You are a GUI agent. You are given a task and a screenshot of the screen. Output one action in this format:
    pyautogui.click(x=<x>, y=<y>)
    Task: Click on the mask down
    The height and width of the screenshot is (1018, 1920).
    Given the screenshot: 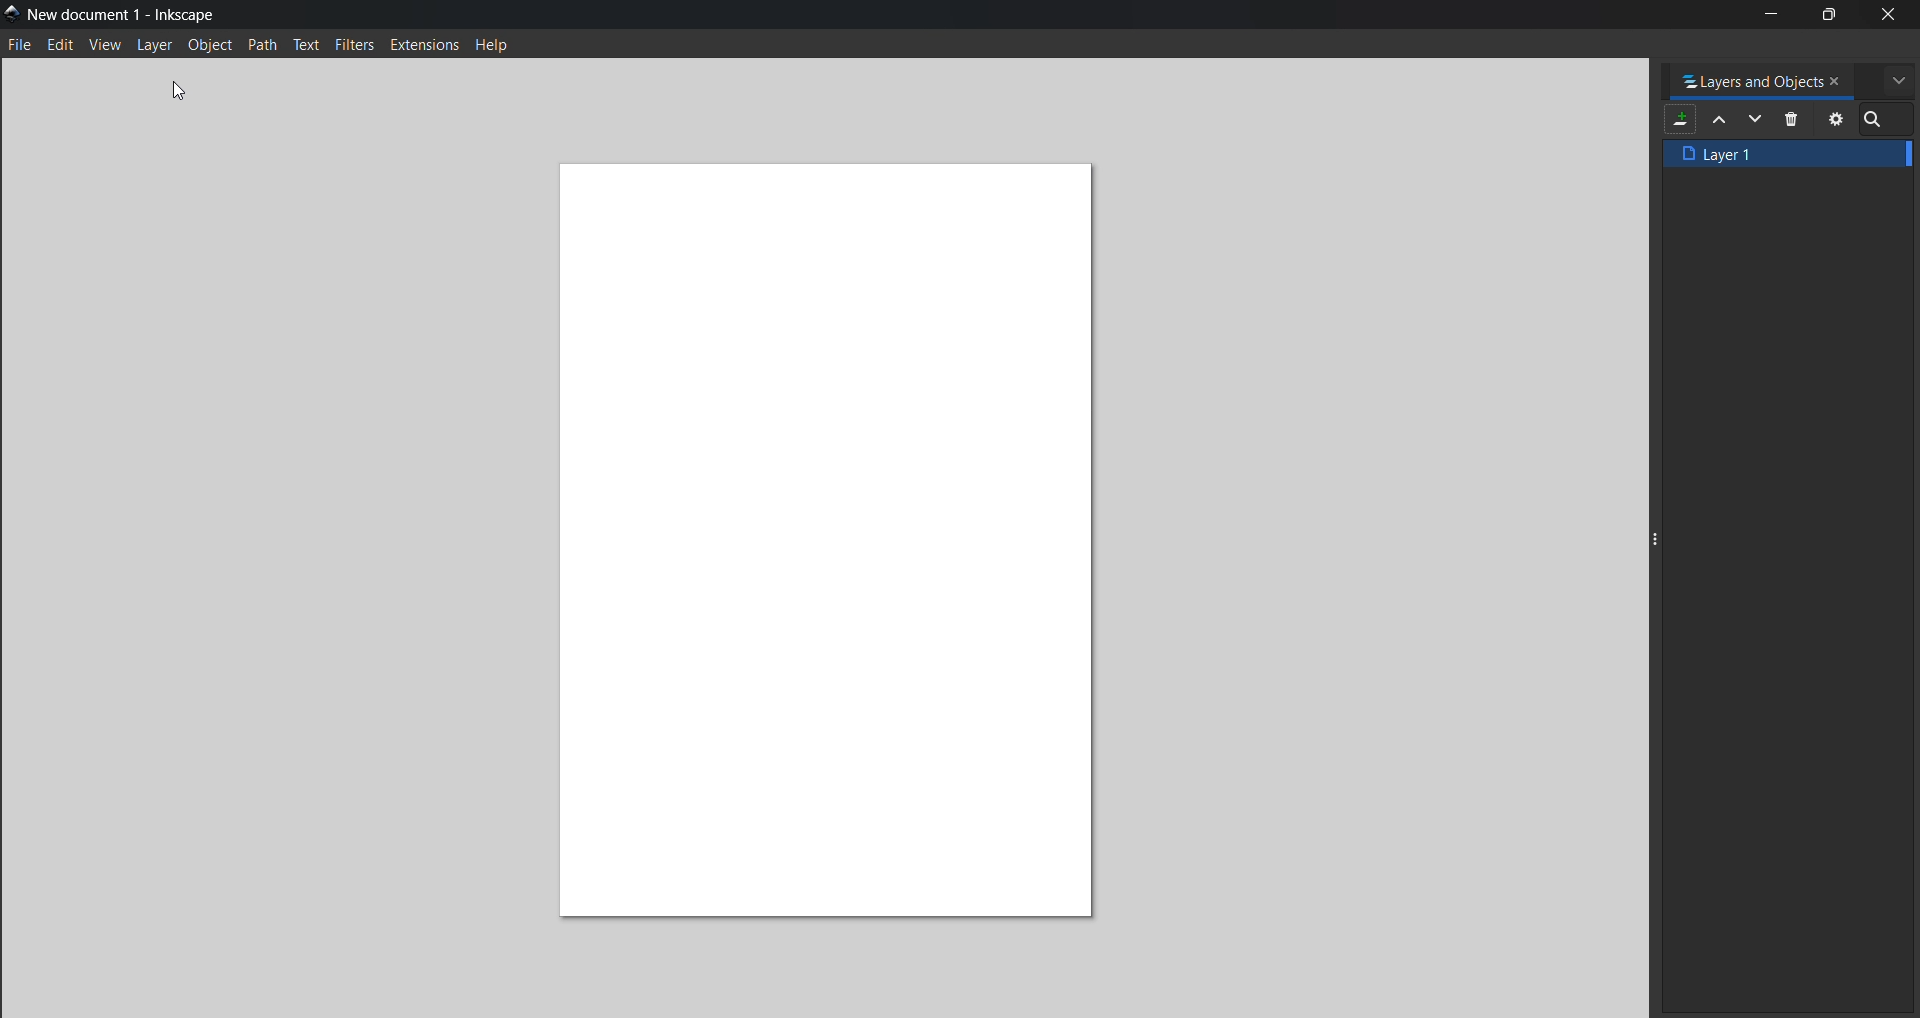 What is the action you would take?
    pyautogui.click(x=1757, y=120)
    